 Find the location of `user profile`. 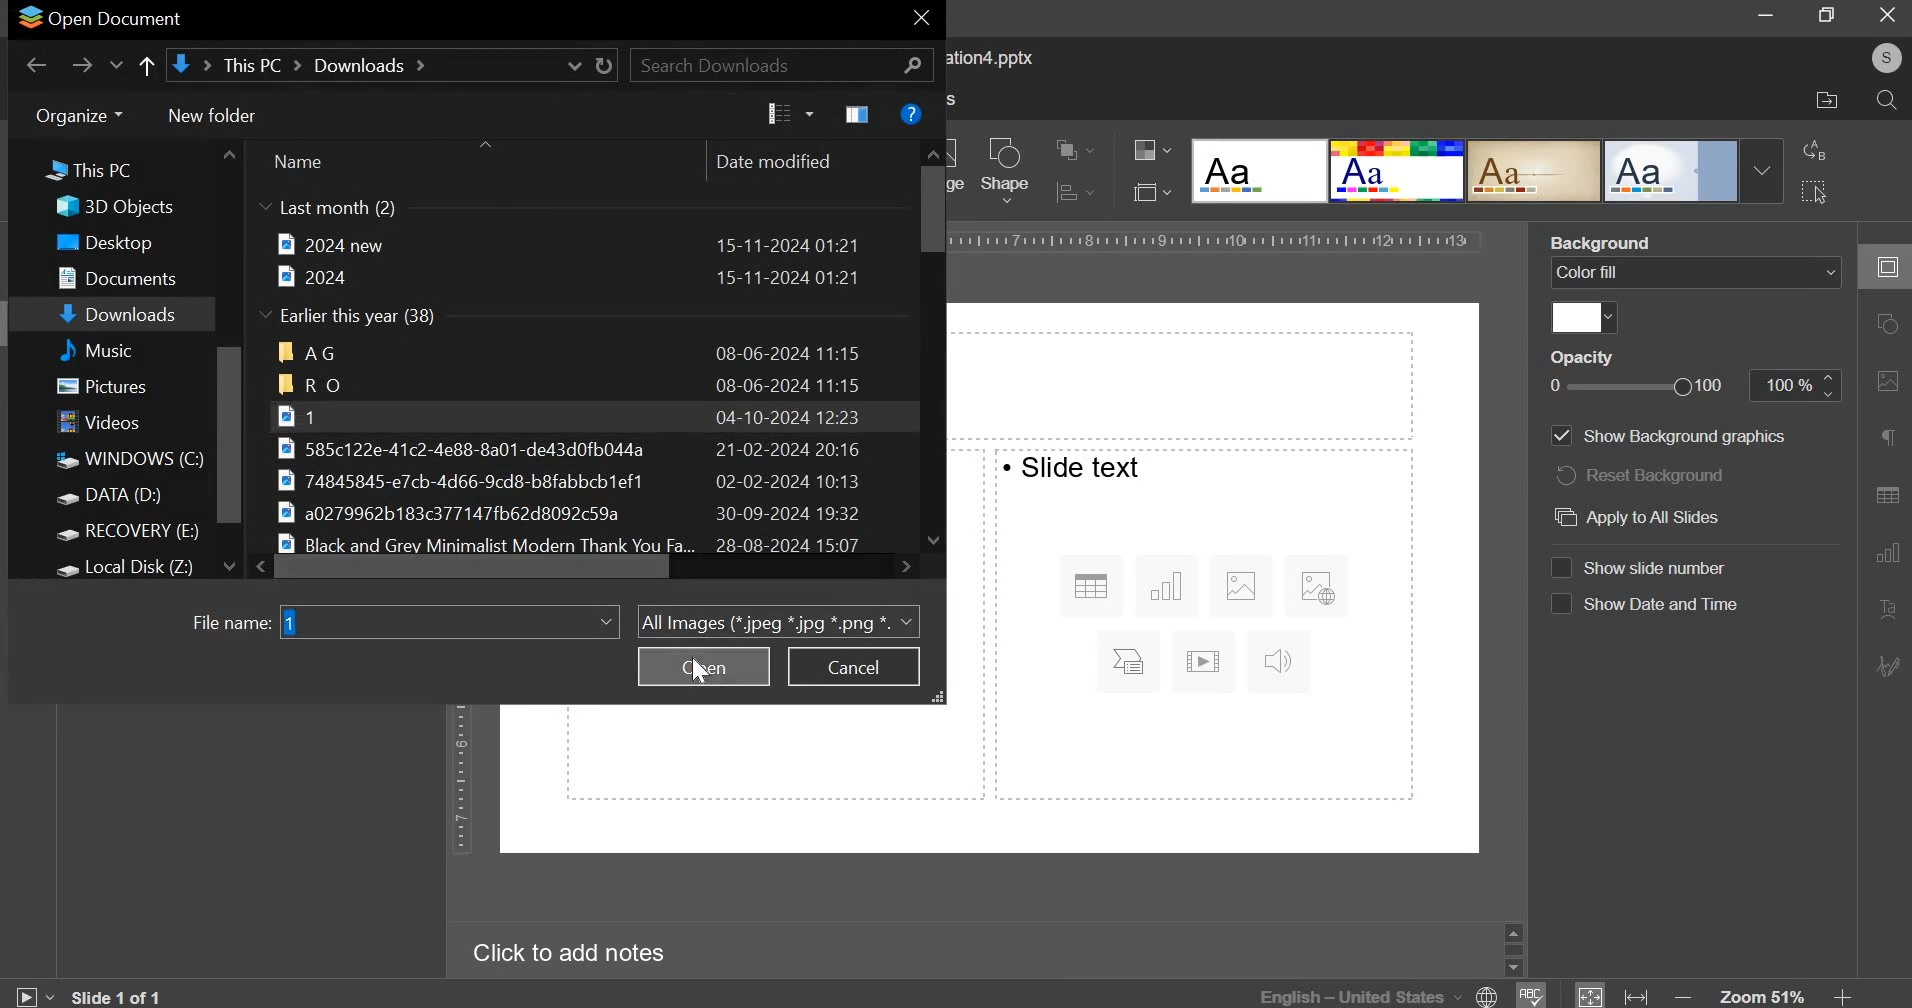

user profile is located at coordinates (1885, 58).